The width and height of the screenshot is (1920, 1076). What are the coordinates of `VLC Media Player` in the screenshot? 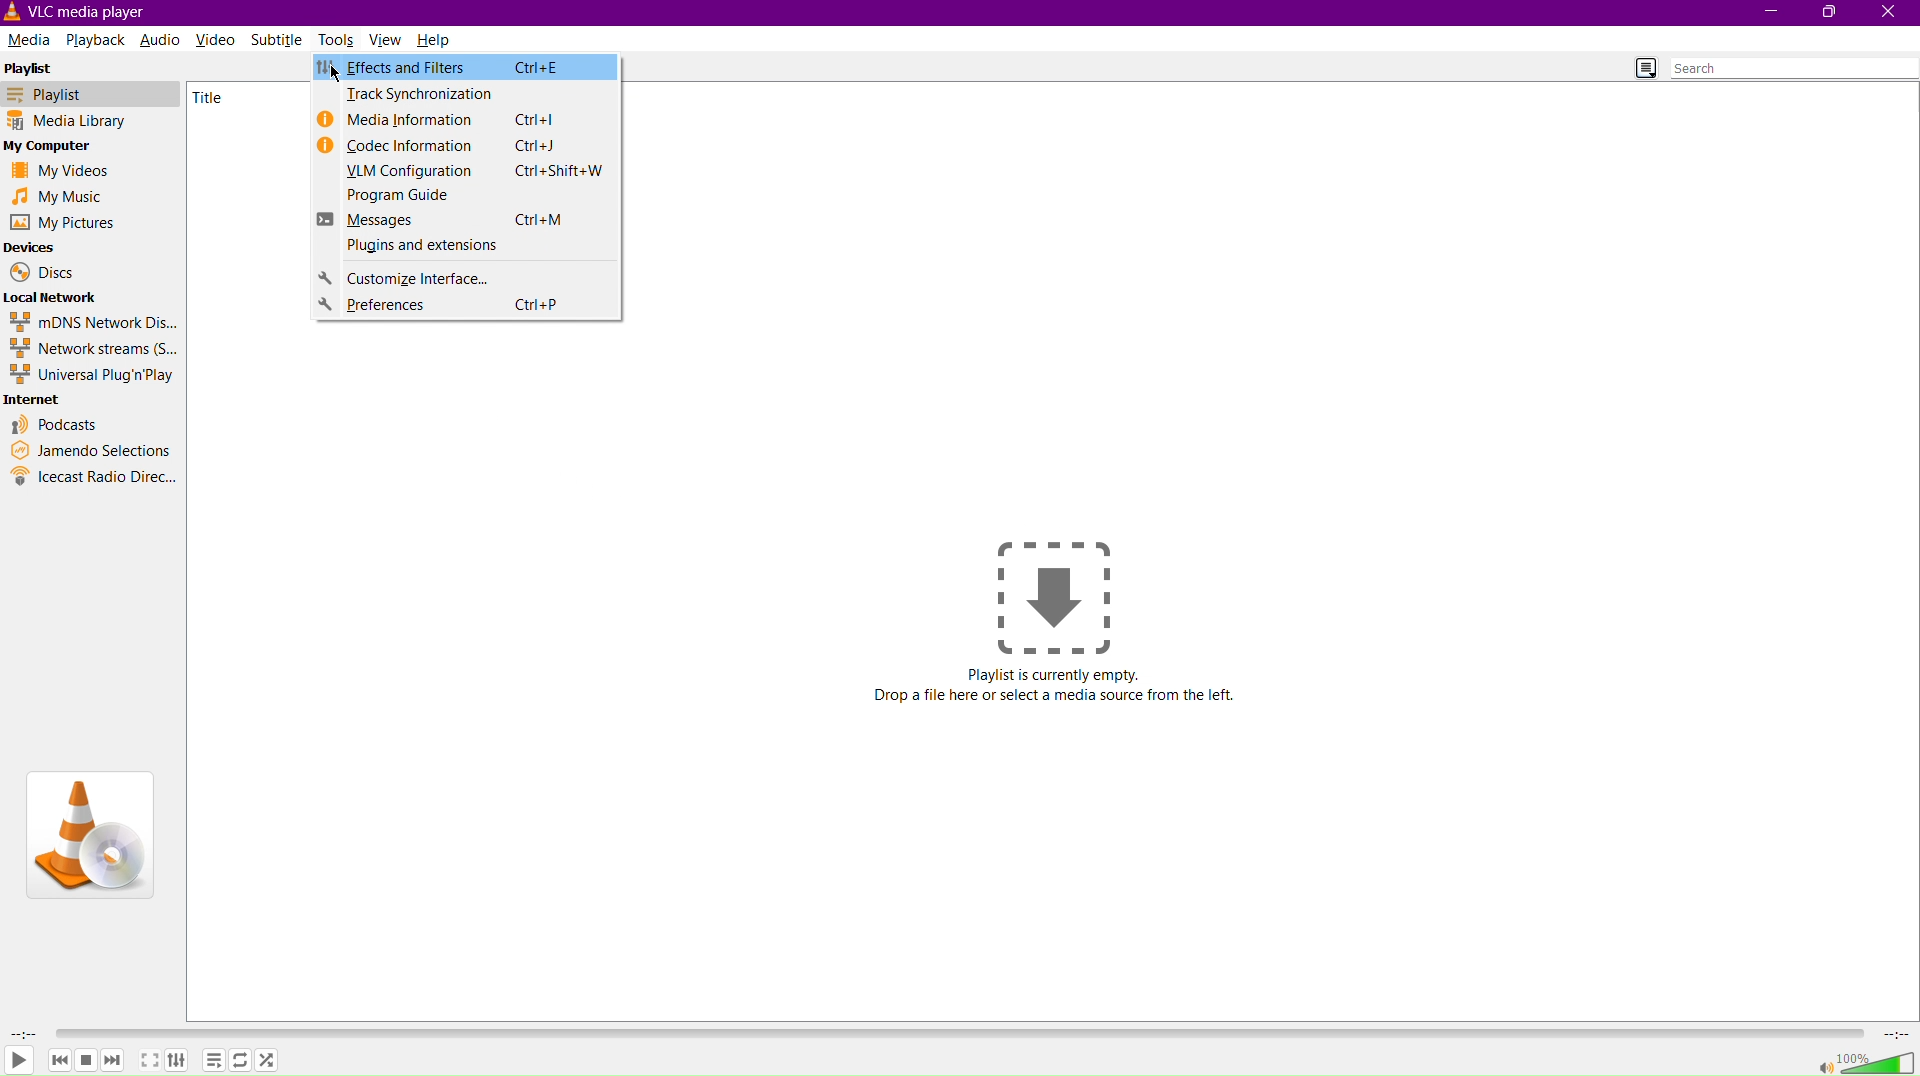 It's located at (77, 12).